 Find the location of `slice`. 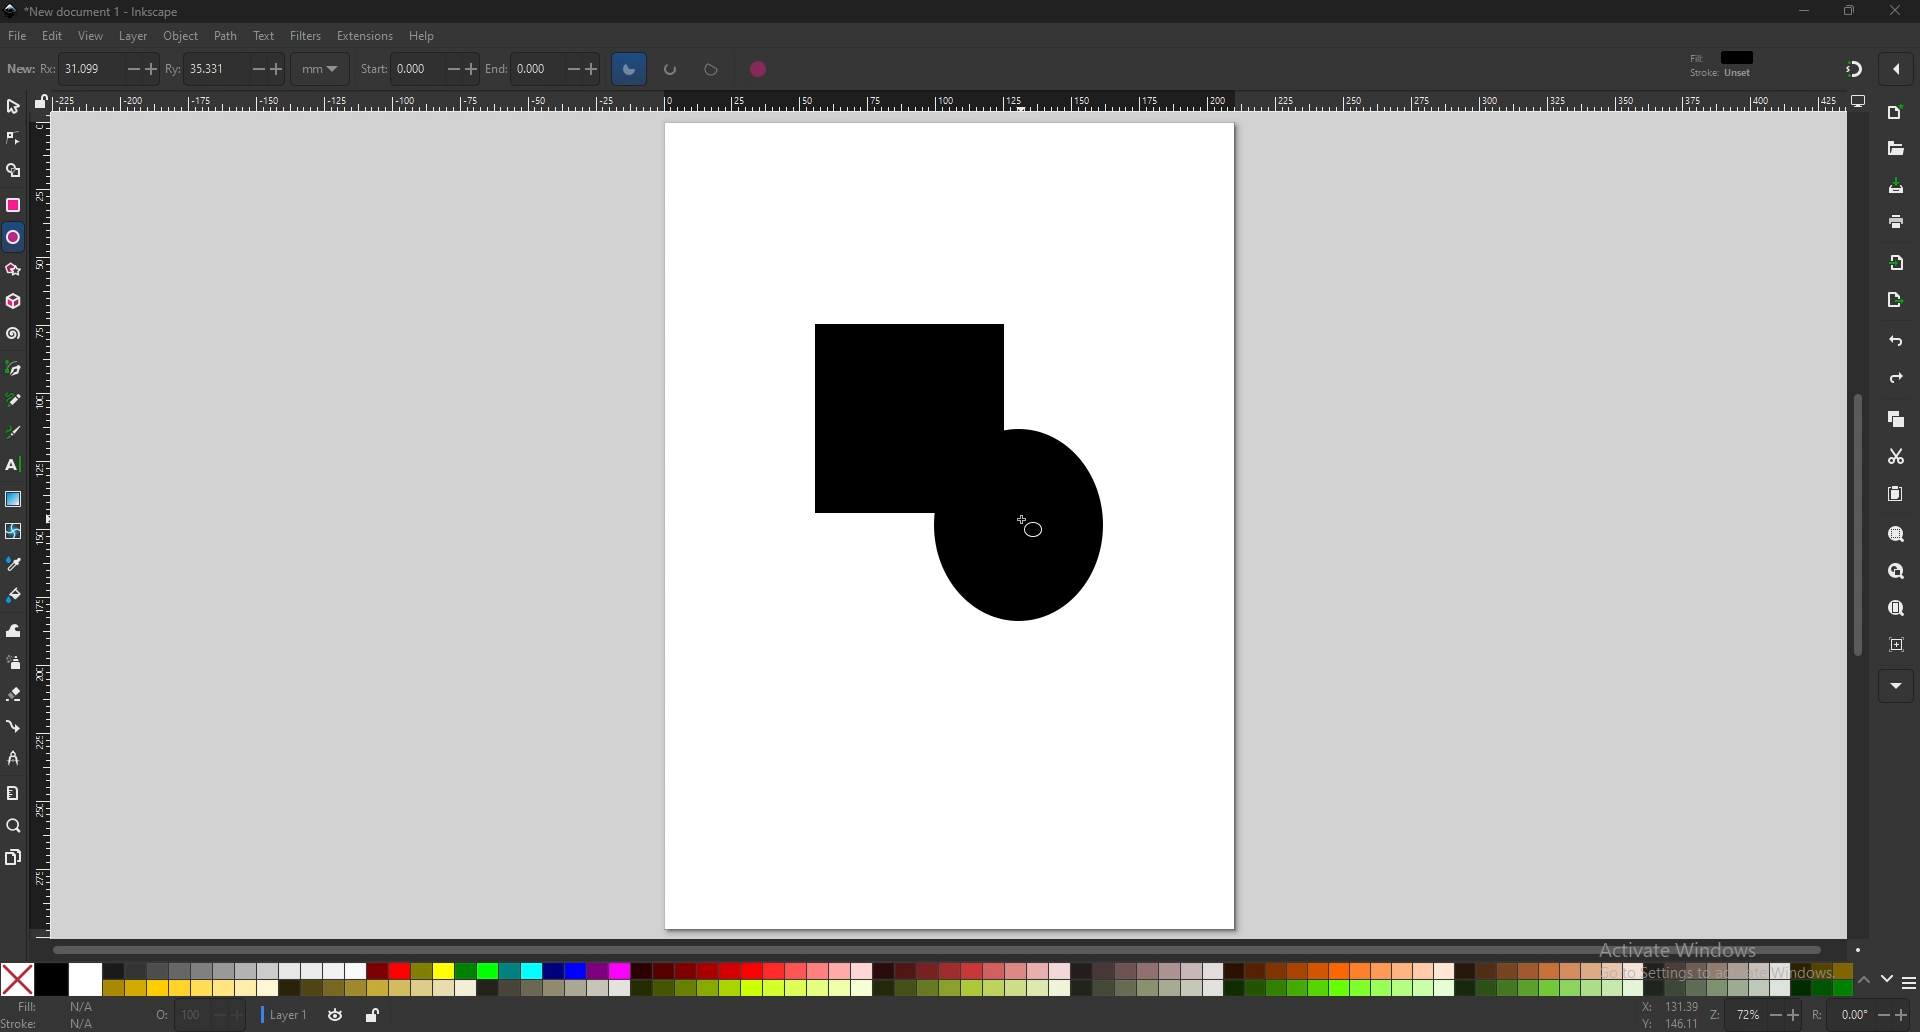

slice is located at coordinates (629, 68).